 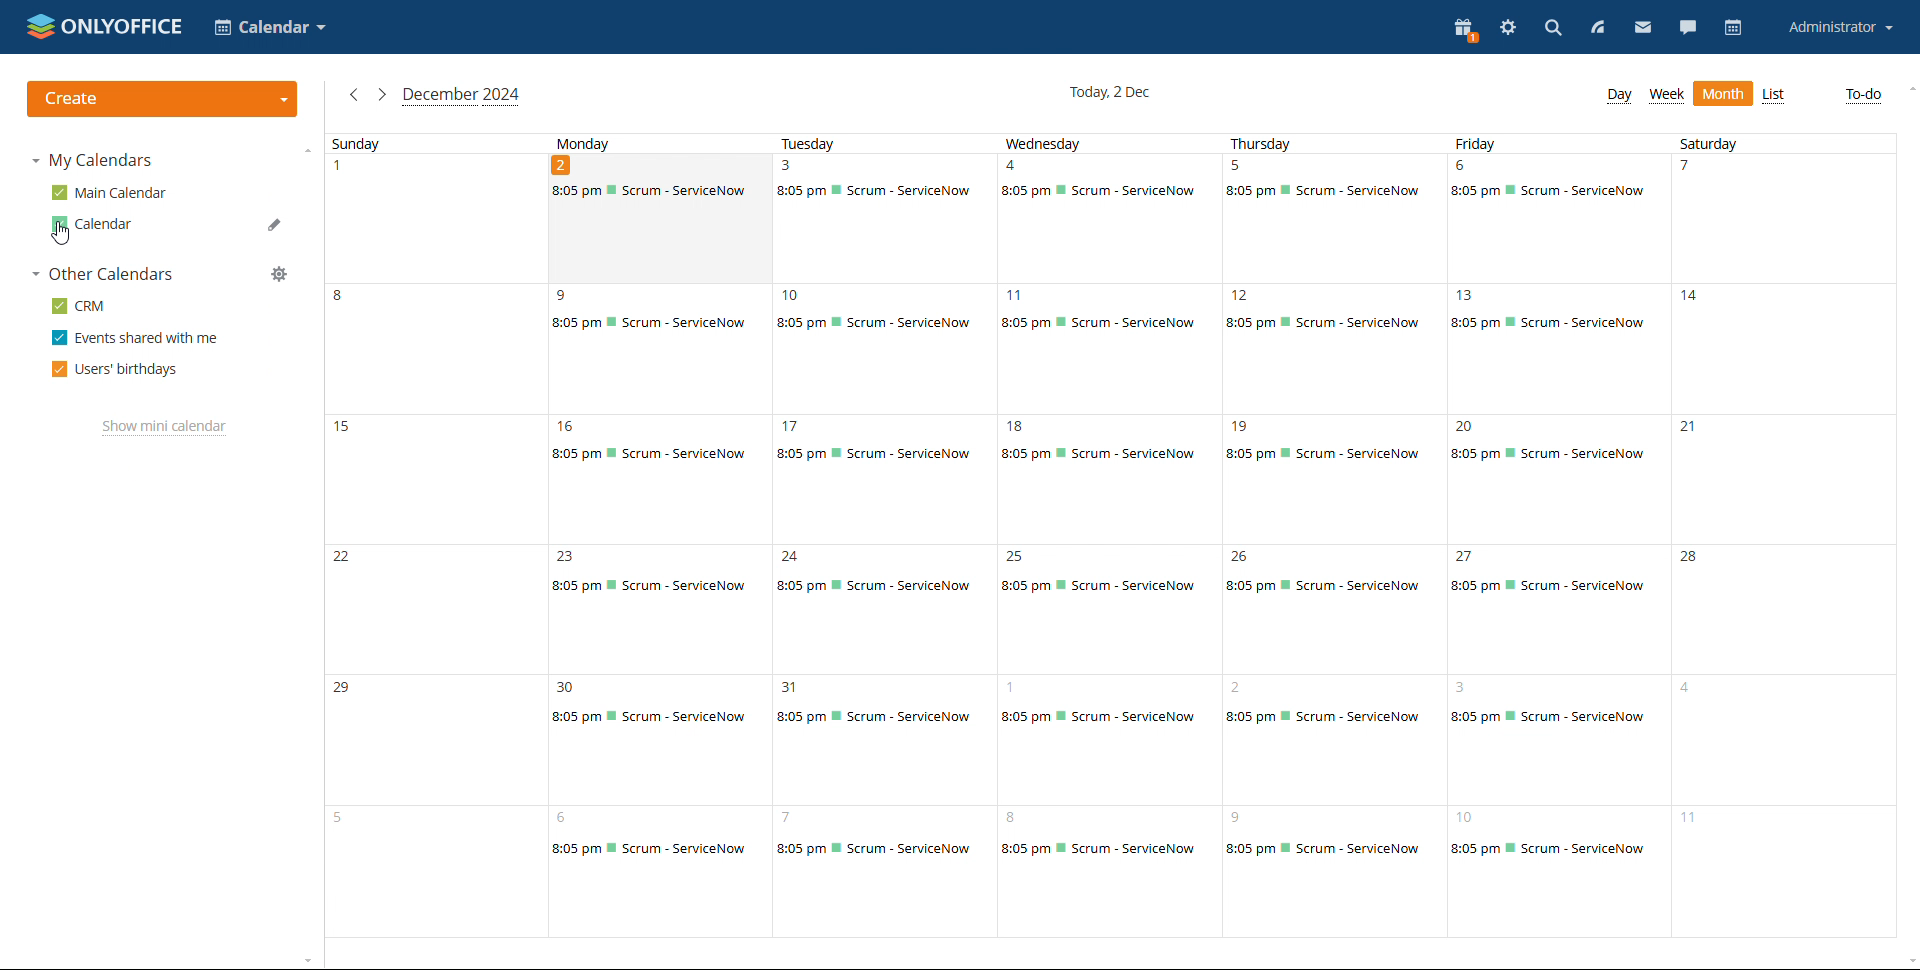 I want to click on events shared with me, so click(x=134, y=337).